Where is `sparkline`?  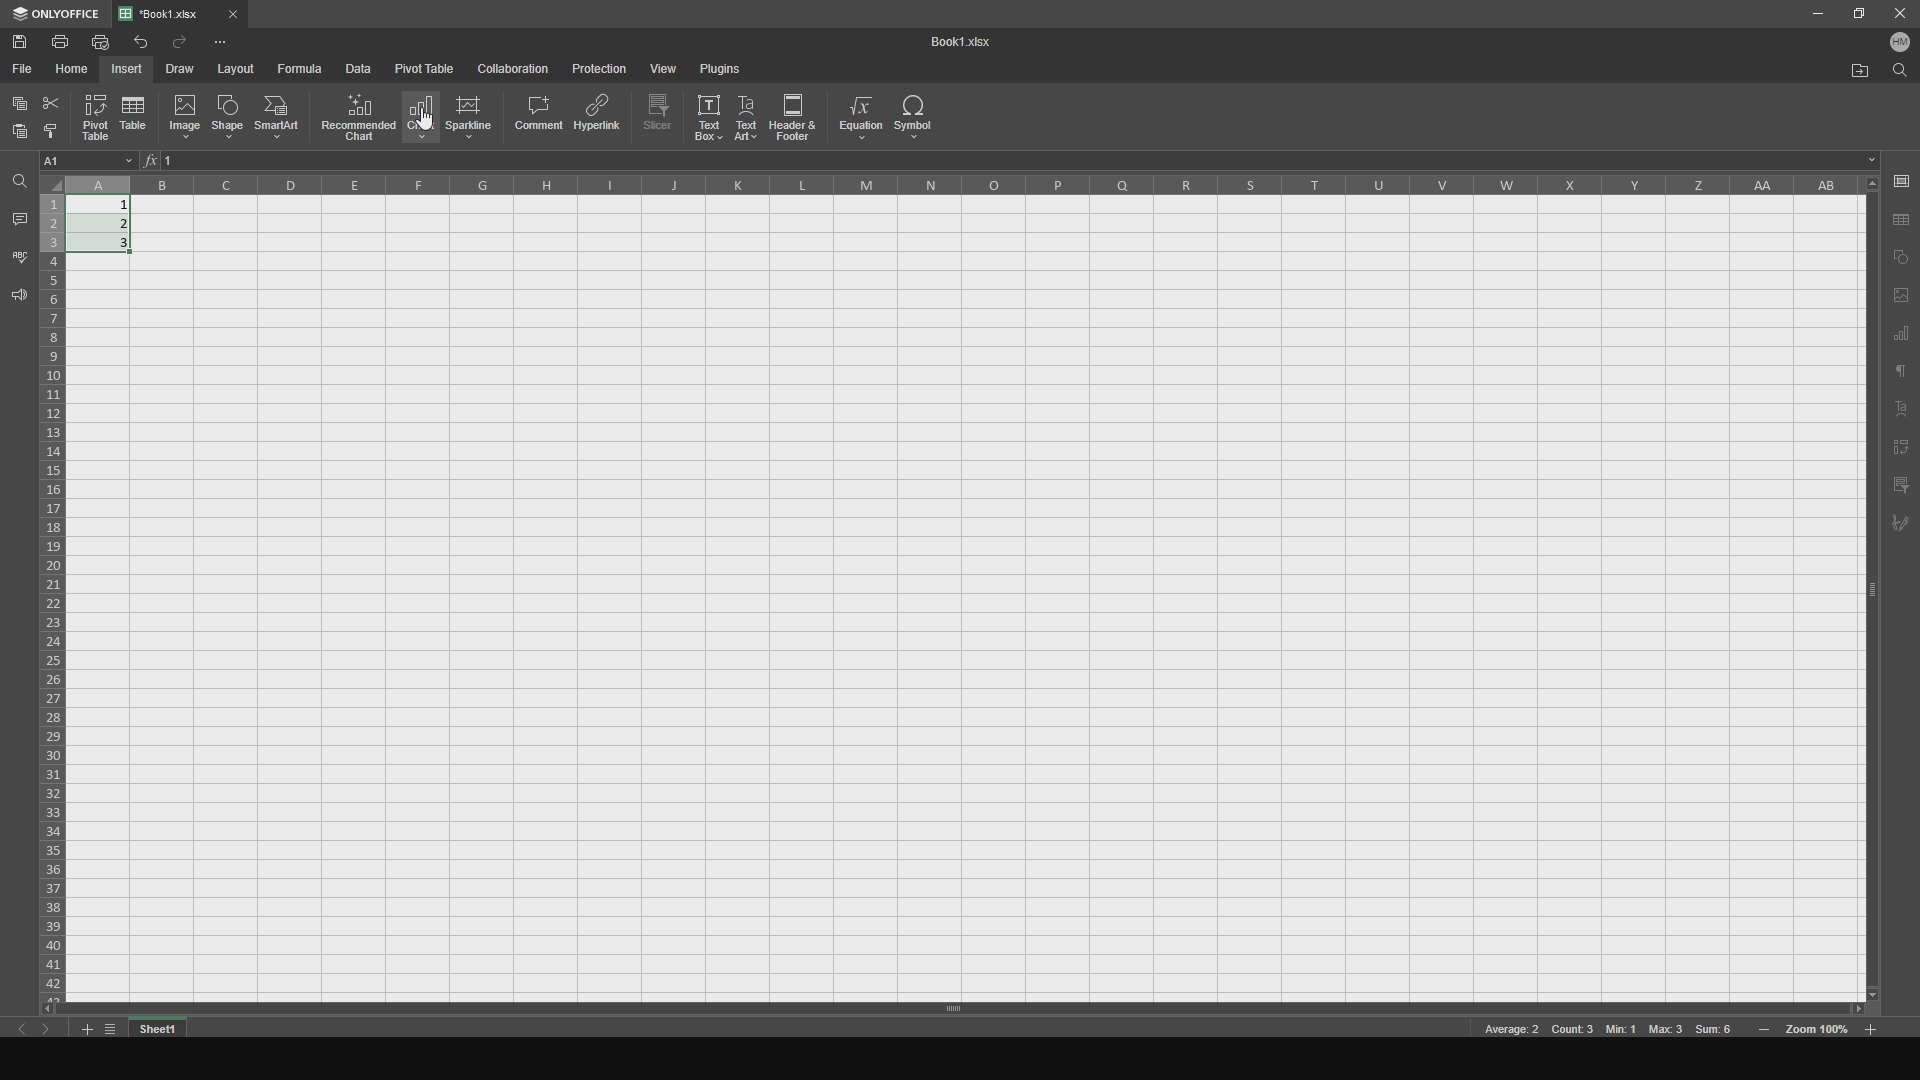 sparkline is located at coordinates (470, 120).